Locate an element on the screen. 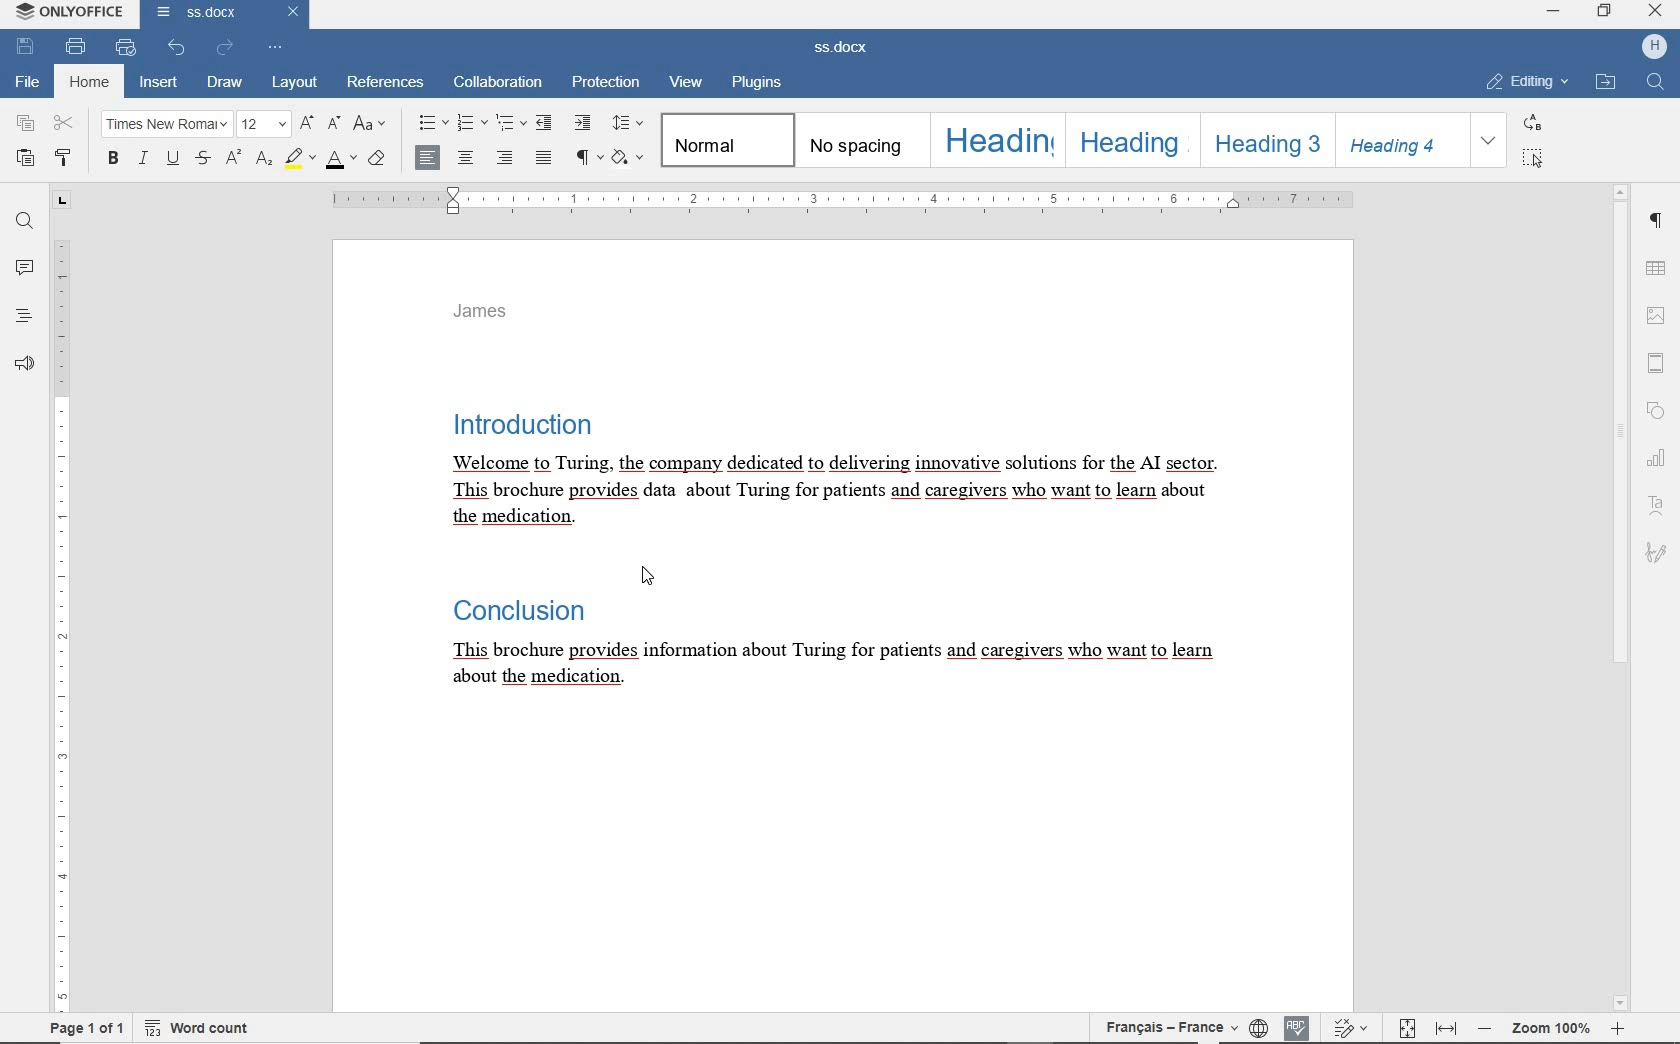 The image size is (1680, 1044). COPY is located at coordinates (24, 125).